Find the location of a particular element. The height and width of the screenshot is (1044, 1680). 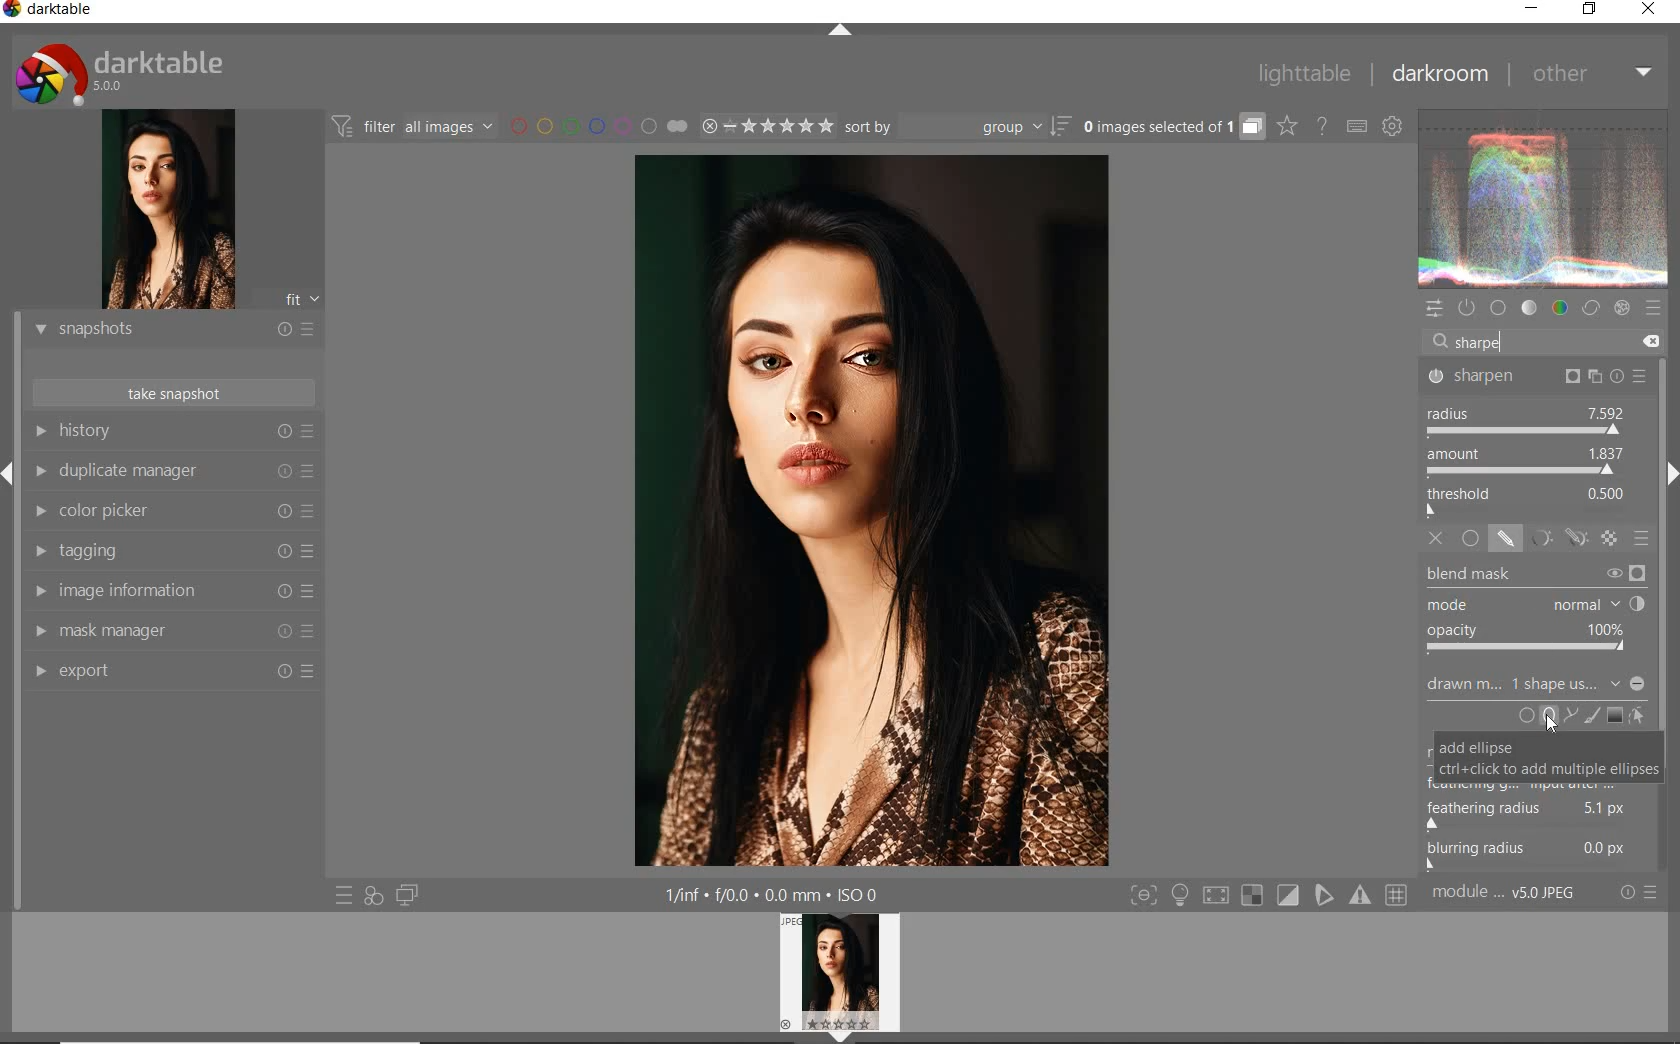

OPACITY is located at coordinates (1533, 639).